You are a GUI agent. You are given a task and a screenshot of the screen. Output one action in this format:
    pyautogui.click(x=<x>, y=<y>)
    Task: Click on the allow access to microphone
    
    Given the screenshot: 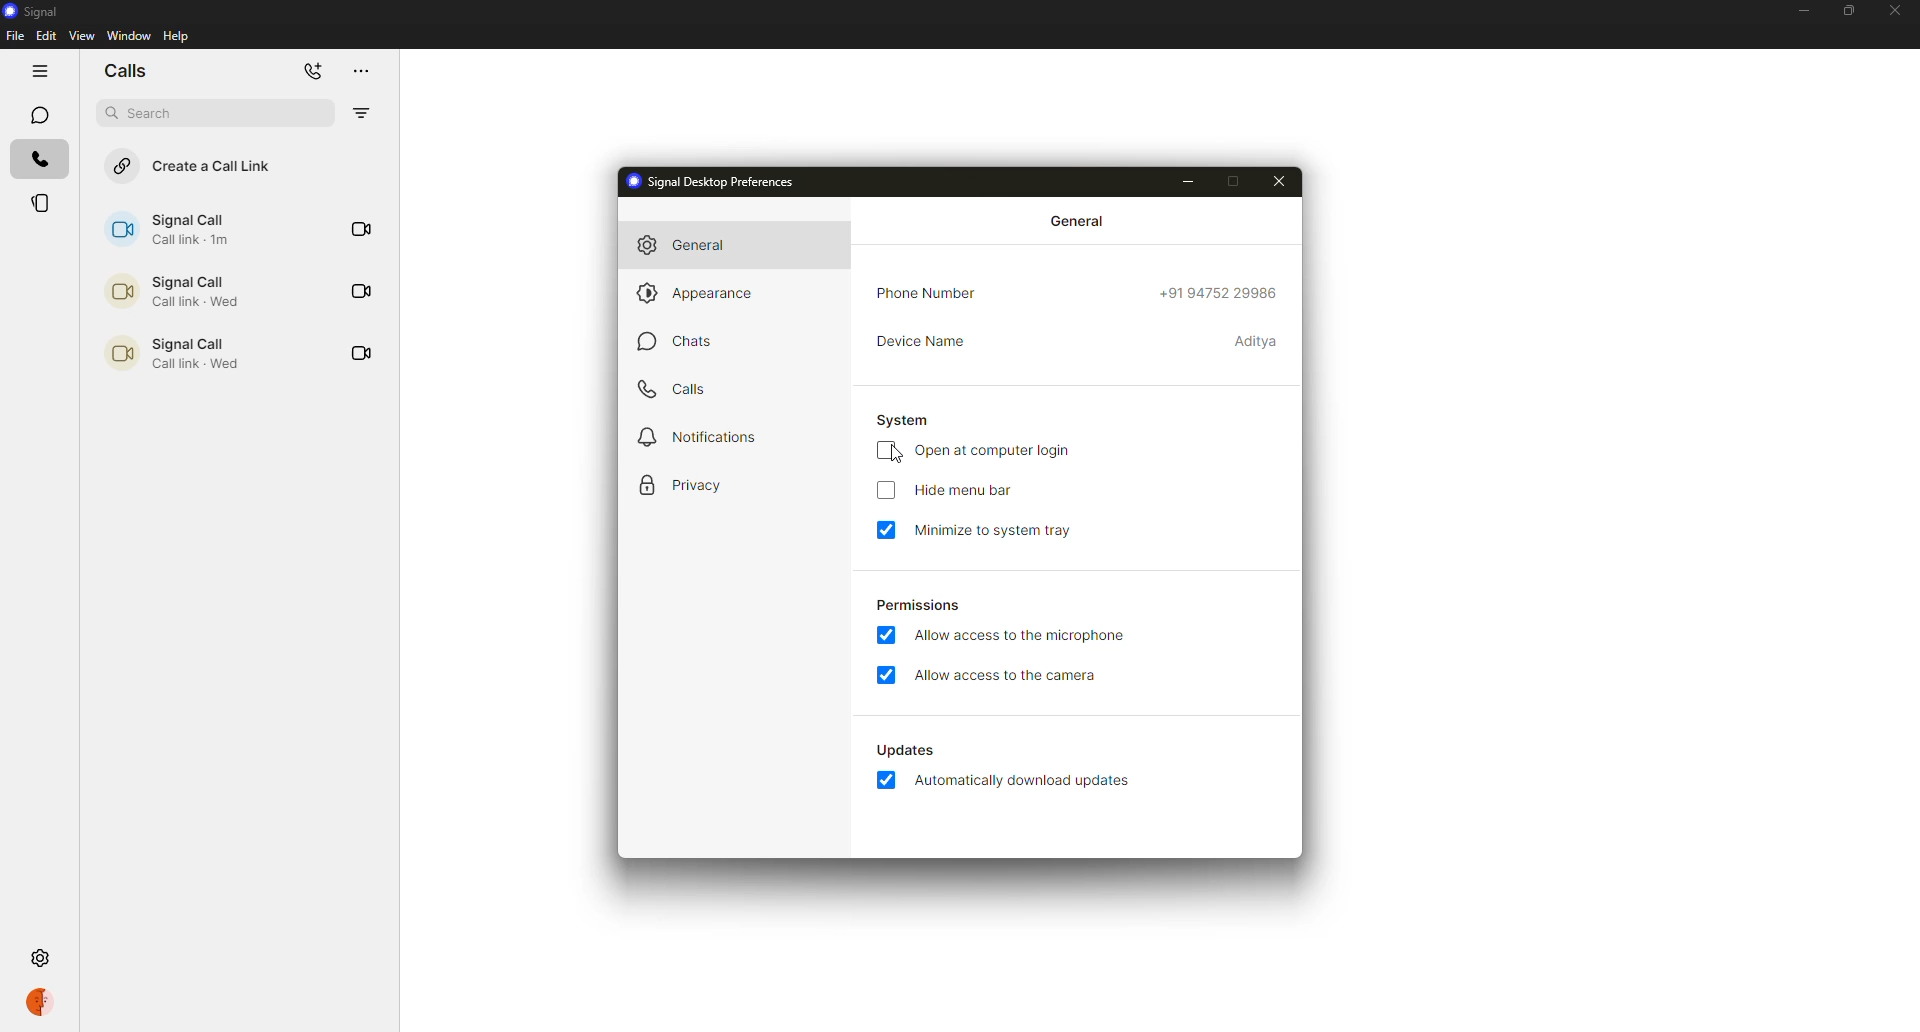 What is the action you would take?
    pyautogui.click(x=1018, y=636)
    